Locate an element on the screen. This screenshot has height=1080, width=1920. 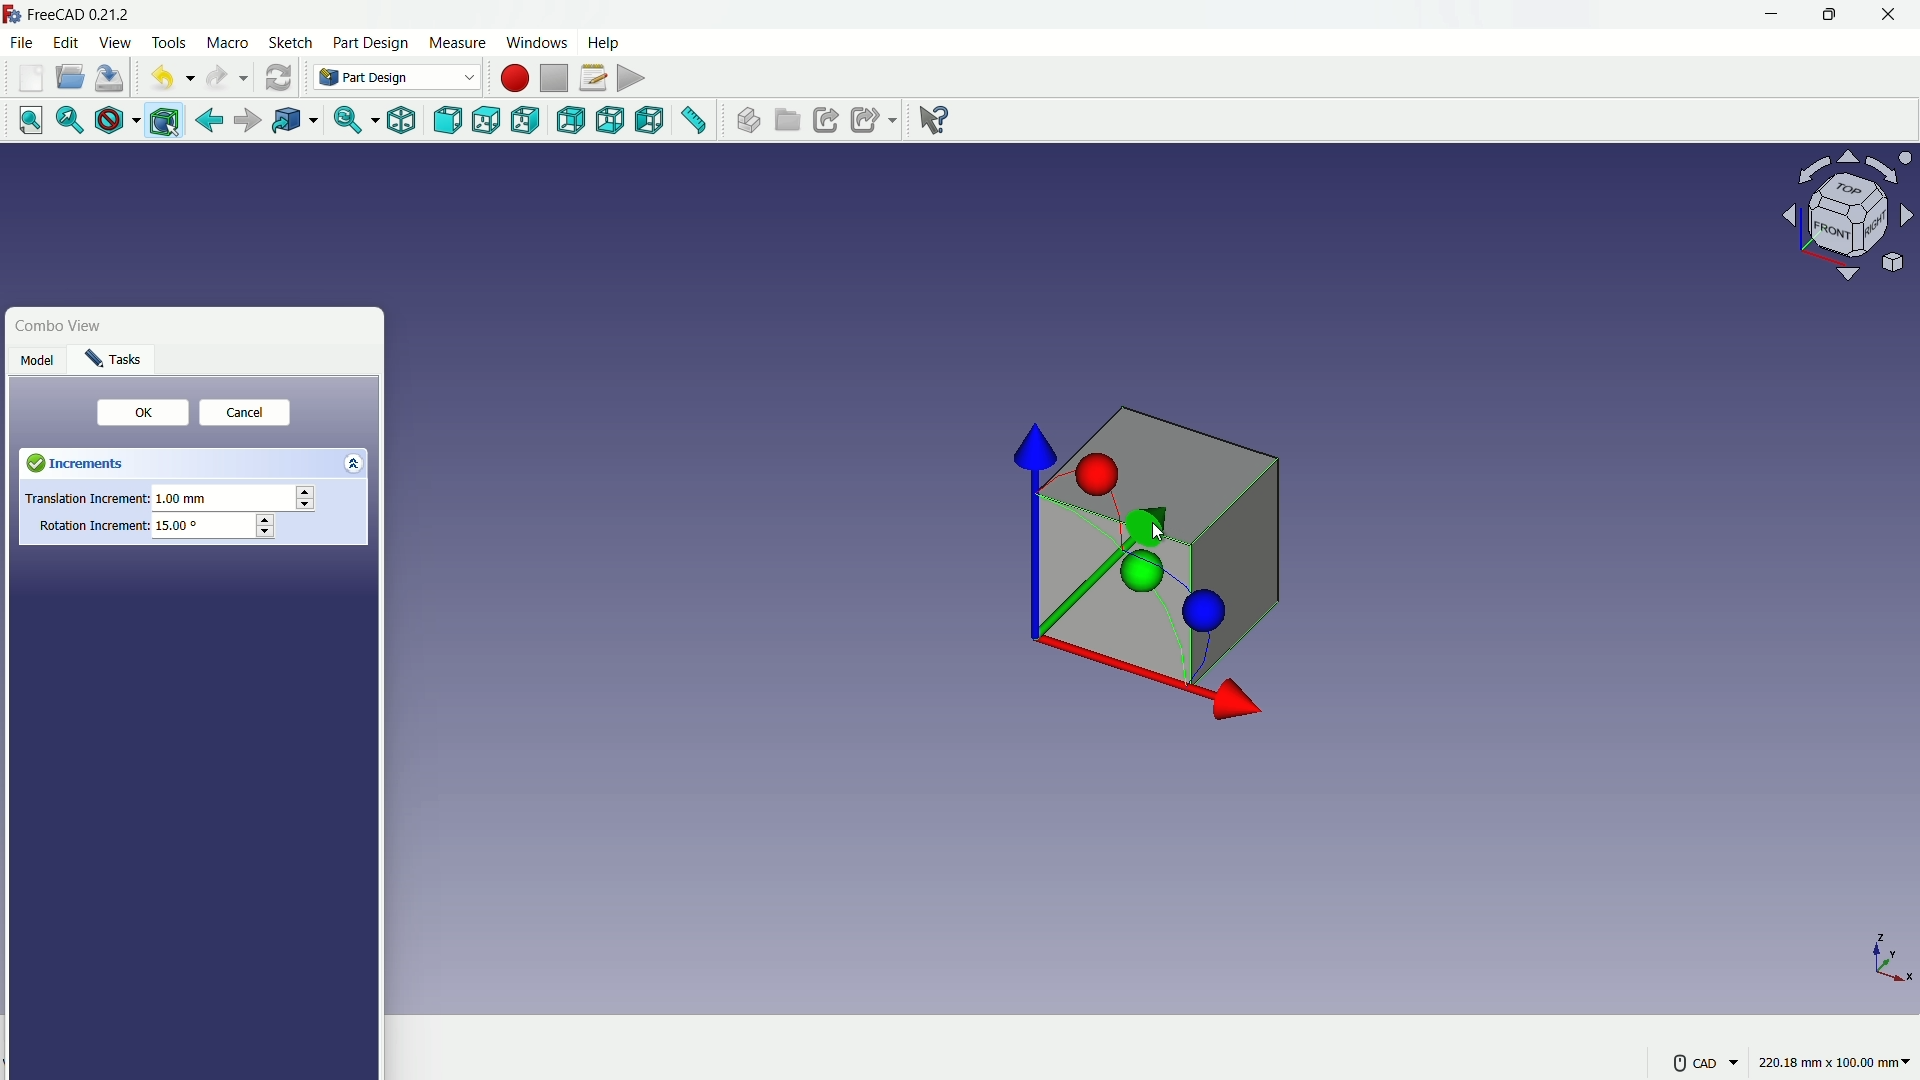
Rotation Increment: is located at coordinates (92, 526).